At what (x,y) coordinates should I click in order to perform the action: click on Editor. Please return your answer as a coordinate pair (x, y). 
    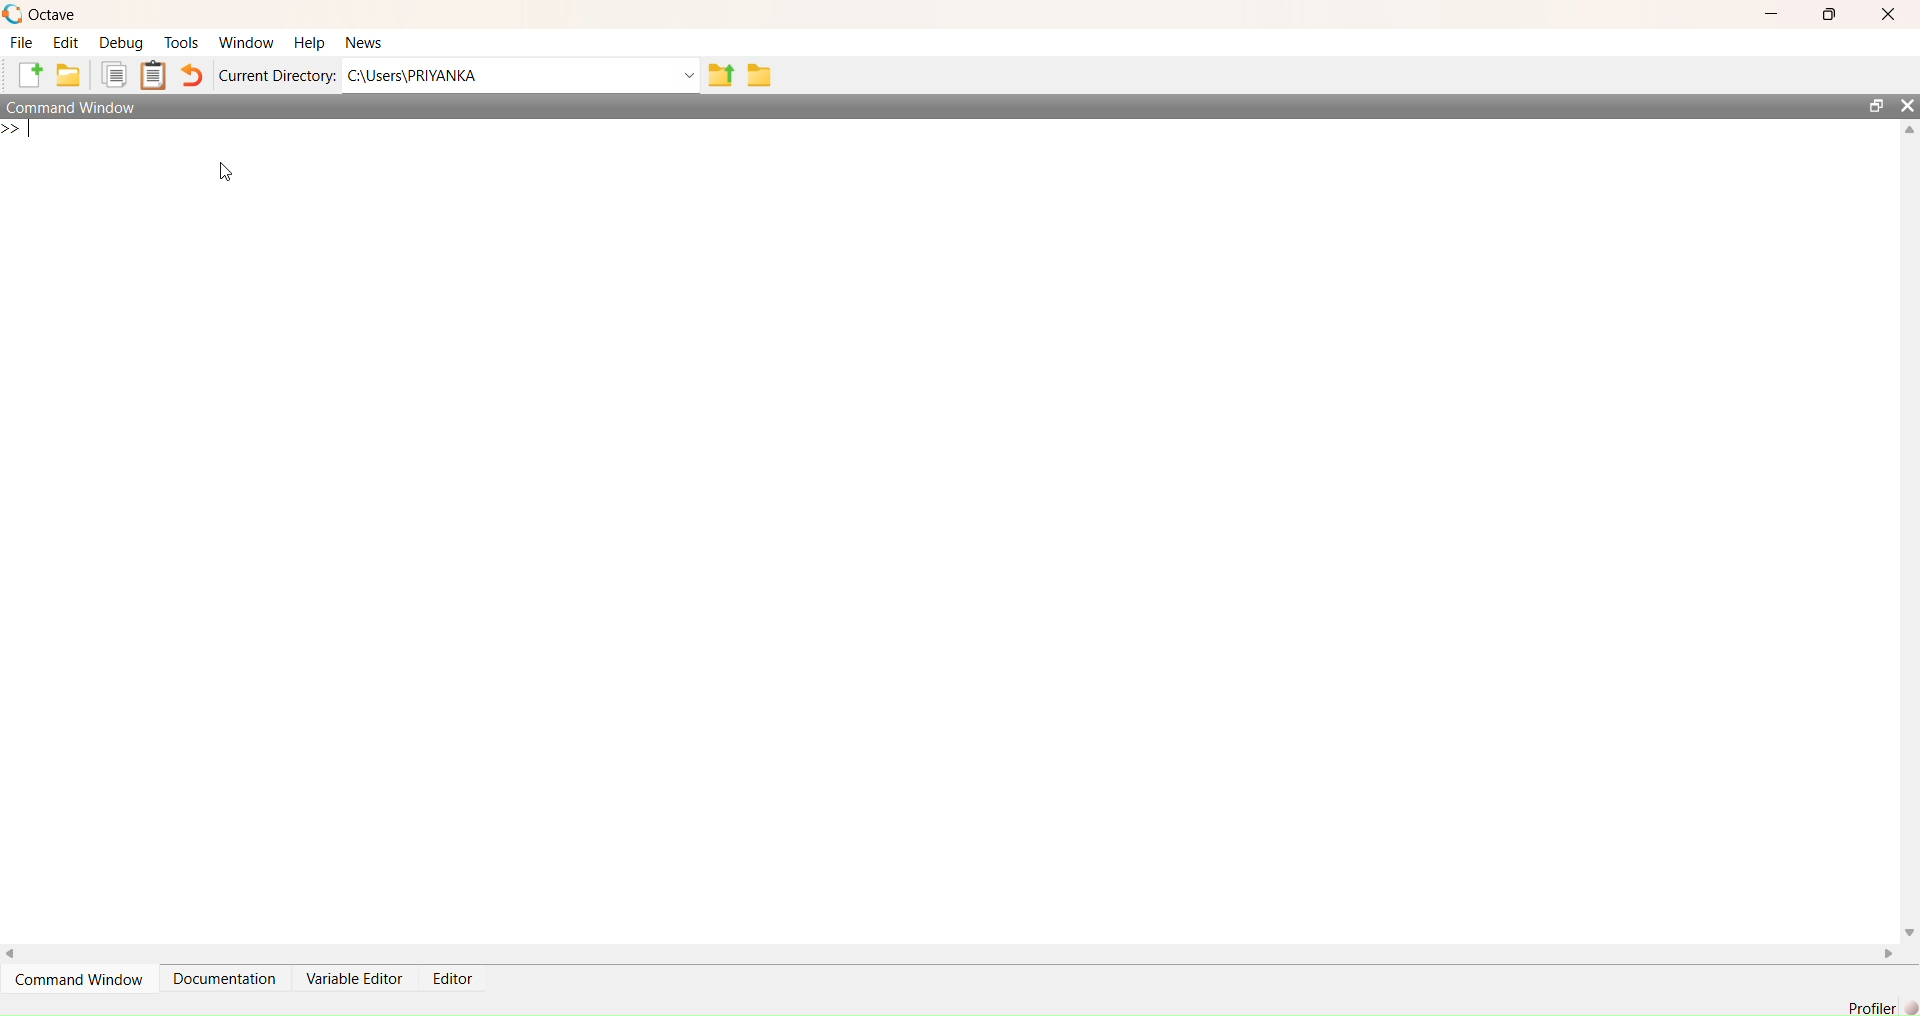
    Looking at the image, I should click on (450, 977).